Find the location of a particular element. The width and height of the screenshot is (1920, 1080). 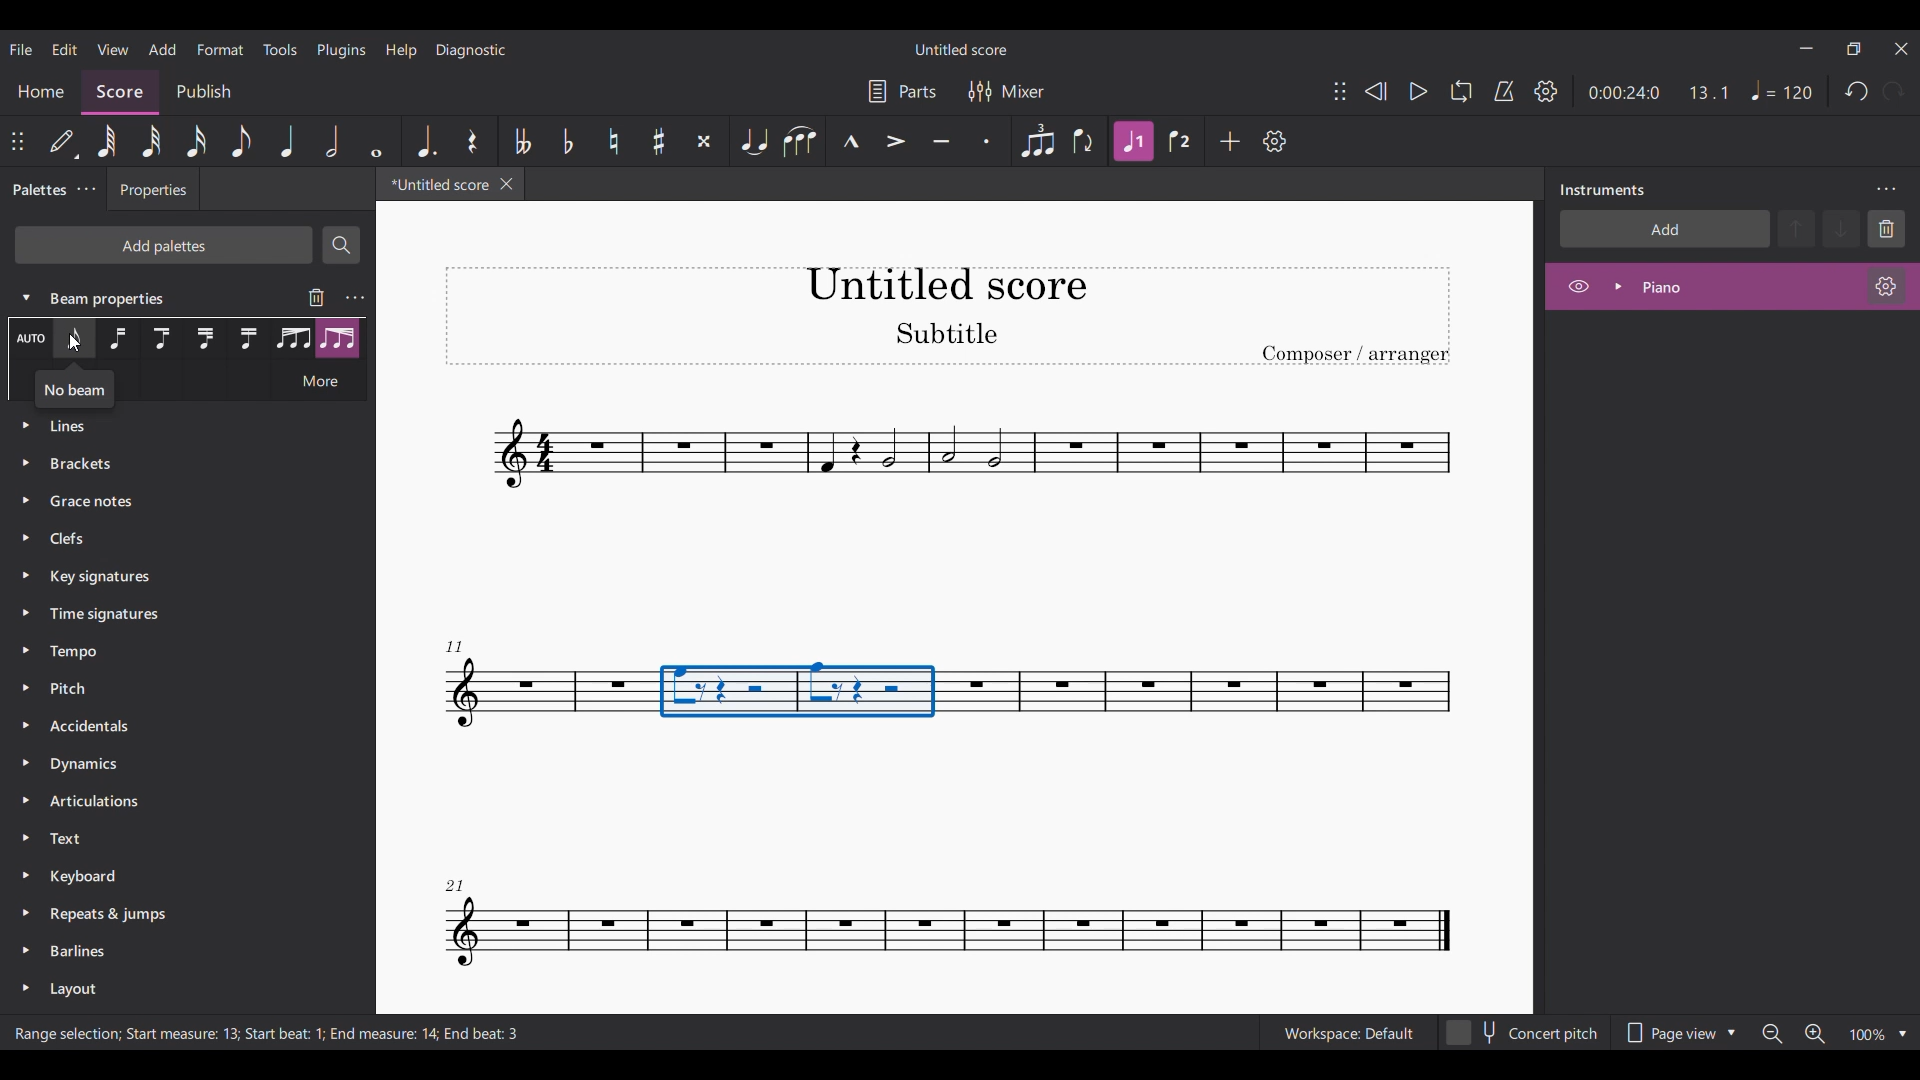

Workspace default is located at coordinates (1347, 1031).